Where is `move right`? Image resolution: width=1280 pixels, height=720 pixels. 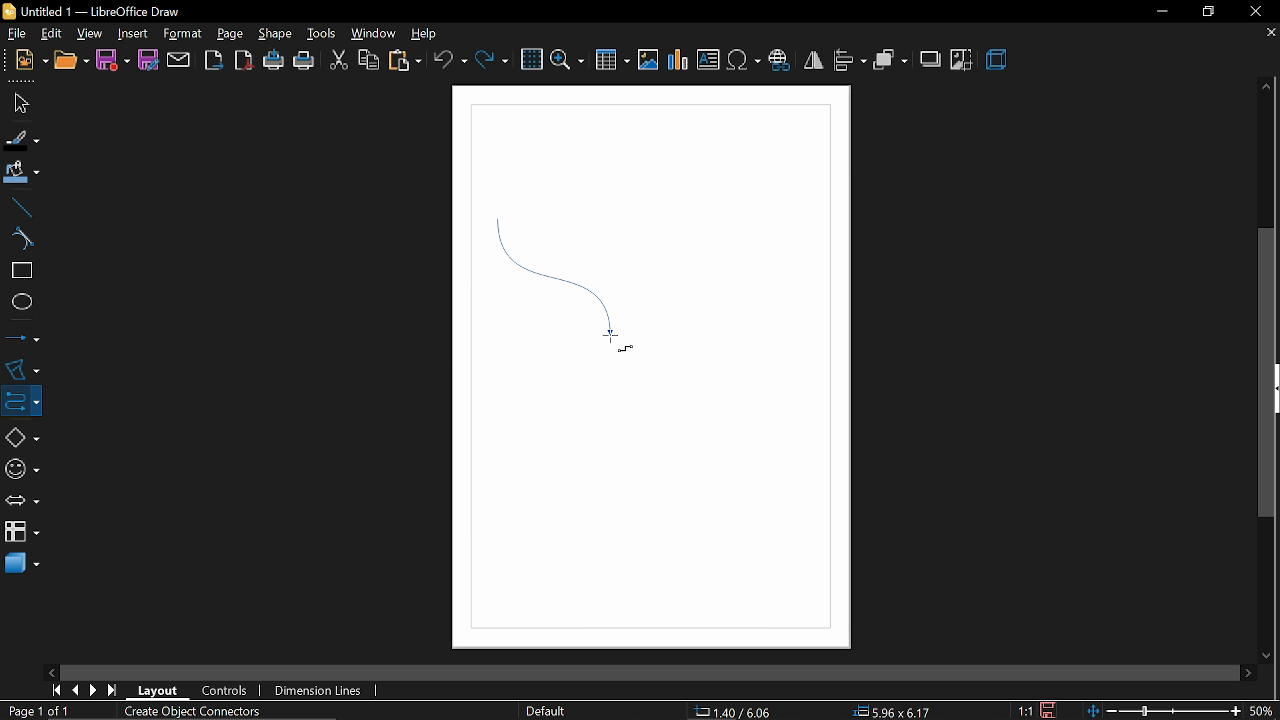 move right is located at coordinates (1248, 671).